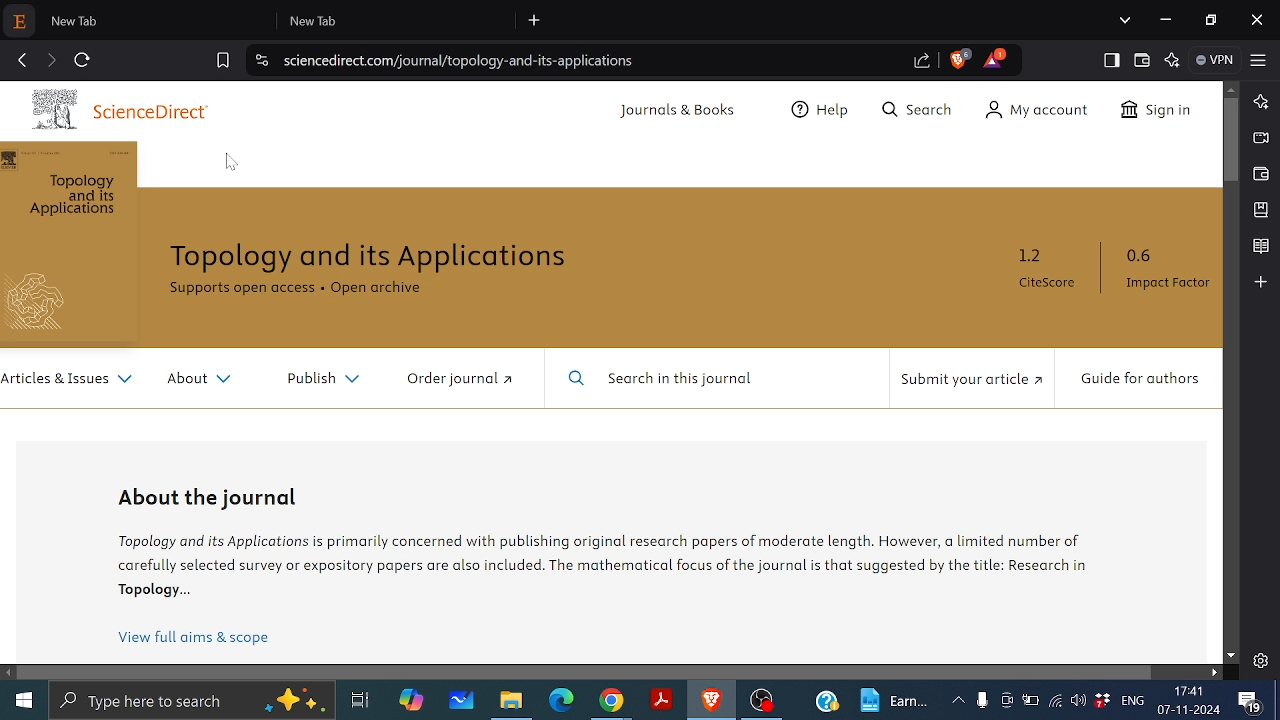 This screenshot has width=1280, height=720. Describe the element at coordinates (822, 112) in the screenshot. I see `@ Help` at that location.